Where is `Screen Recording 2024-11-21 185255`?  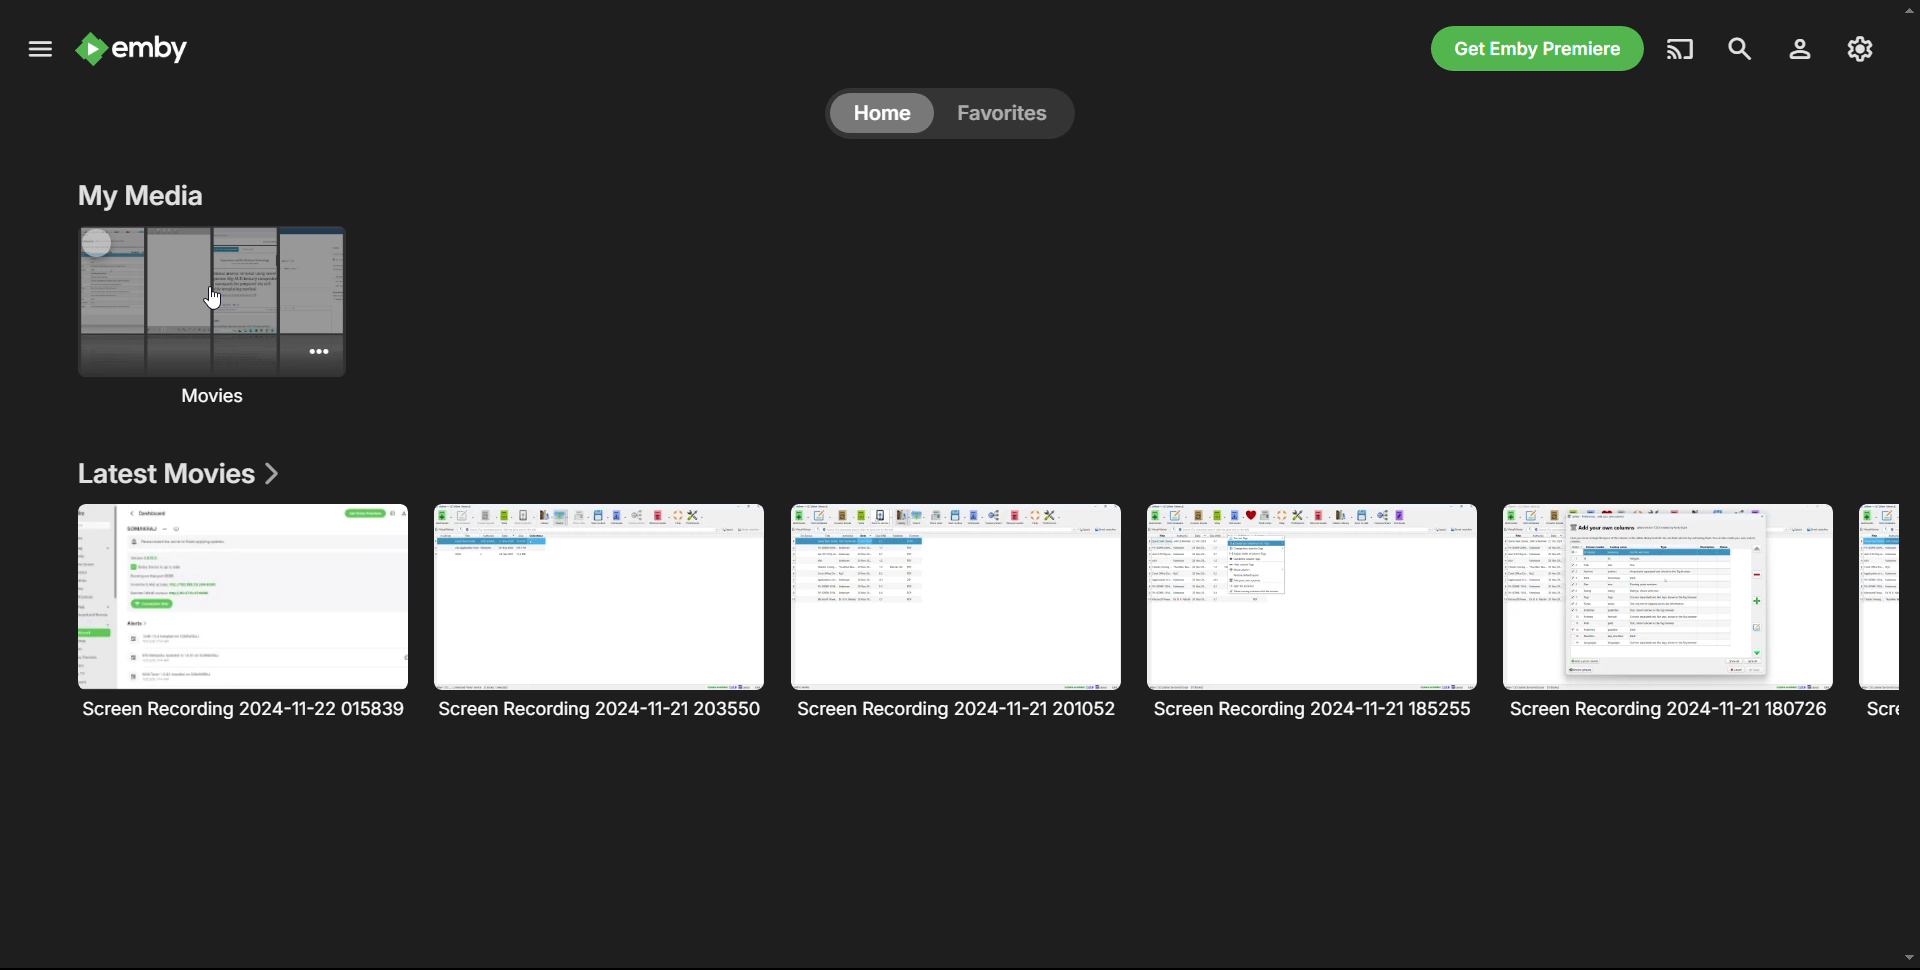
Screen Recording 2024-11-21 185255 is located at coordinates (1313, 612).